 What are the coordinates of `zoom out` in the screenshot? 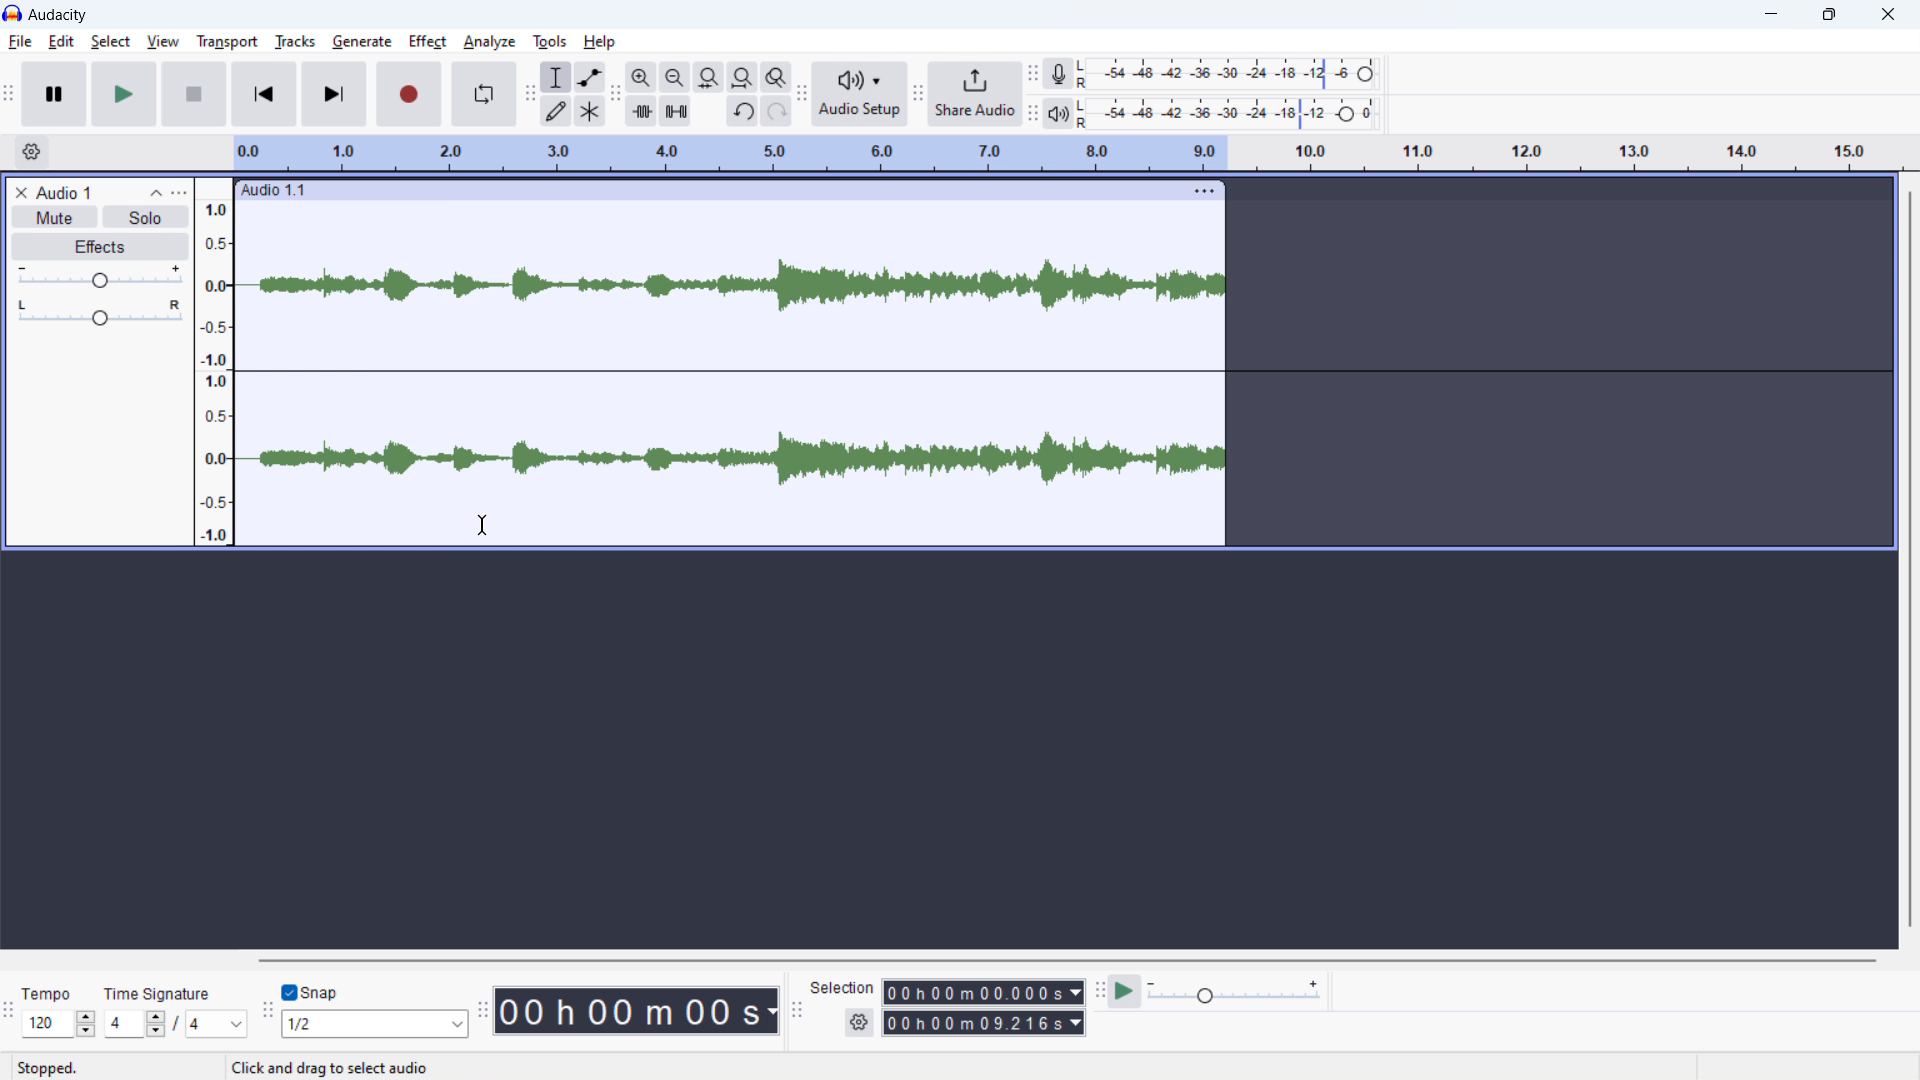 It's located at (674, 77).